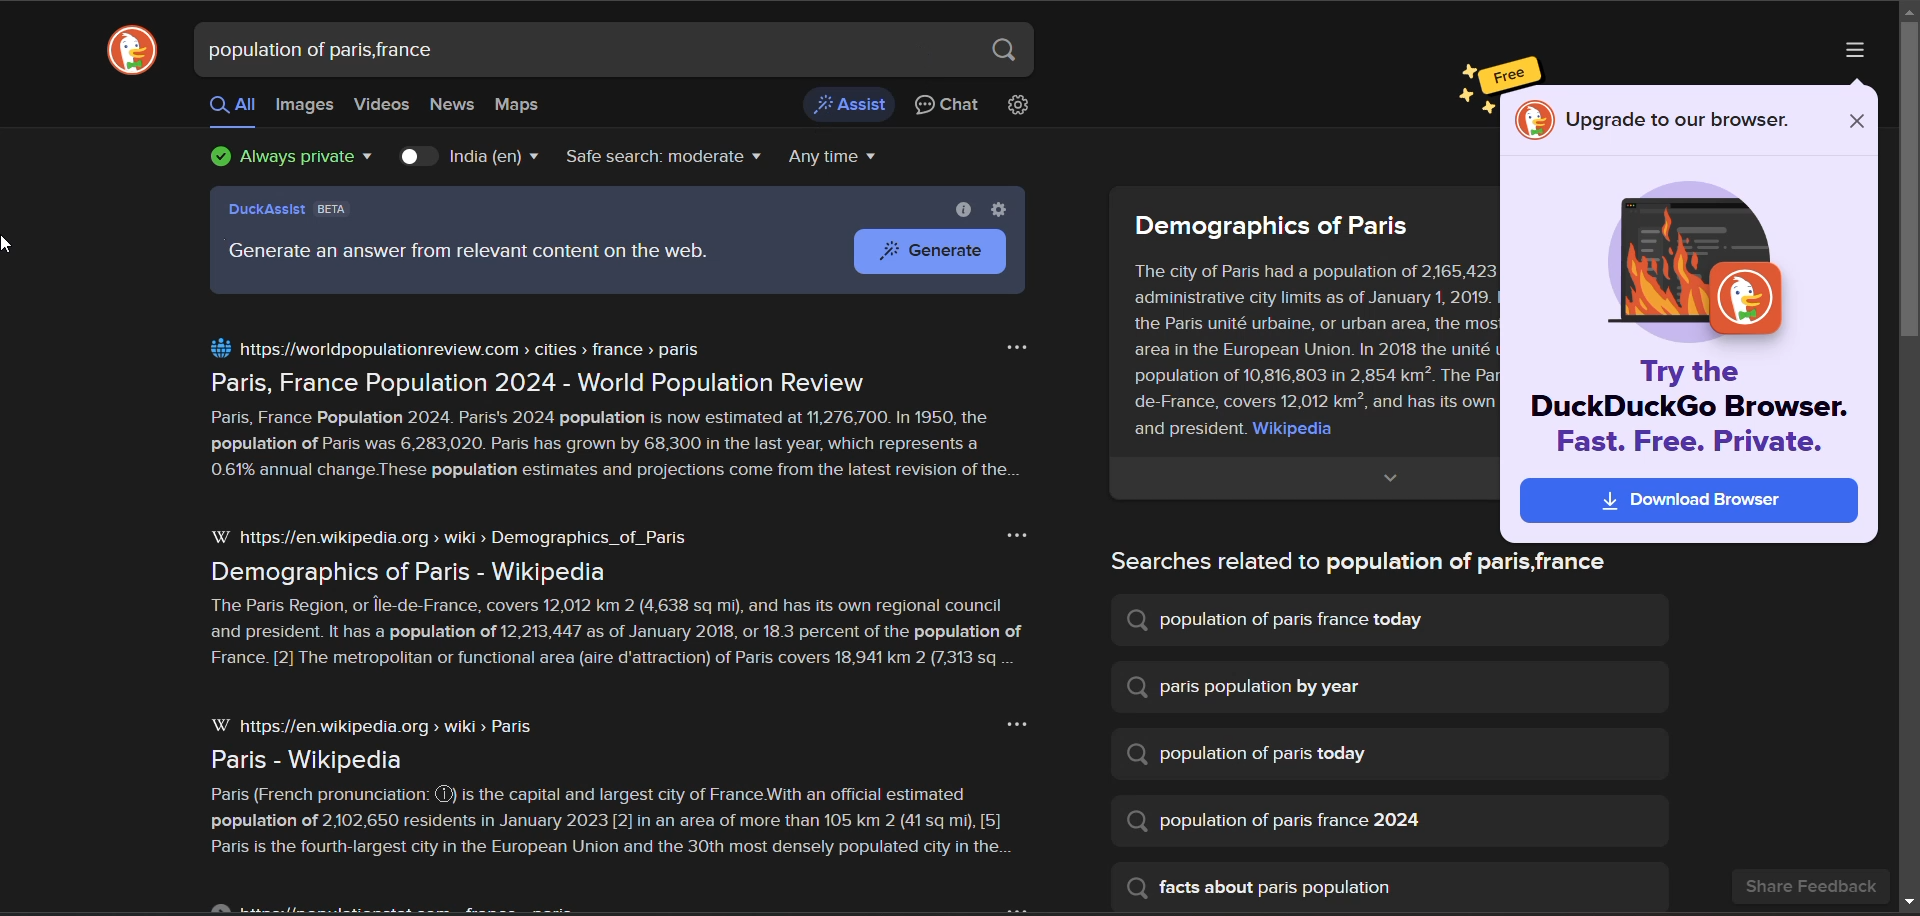  What do you see at coordinates (453, 538) in the screenshot?
I see `W https:/en.wikipedia.org > wiki > Demographics_of_Paris` at bounding box center [453, 538].